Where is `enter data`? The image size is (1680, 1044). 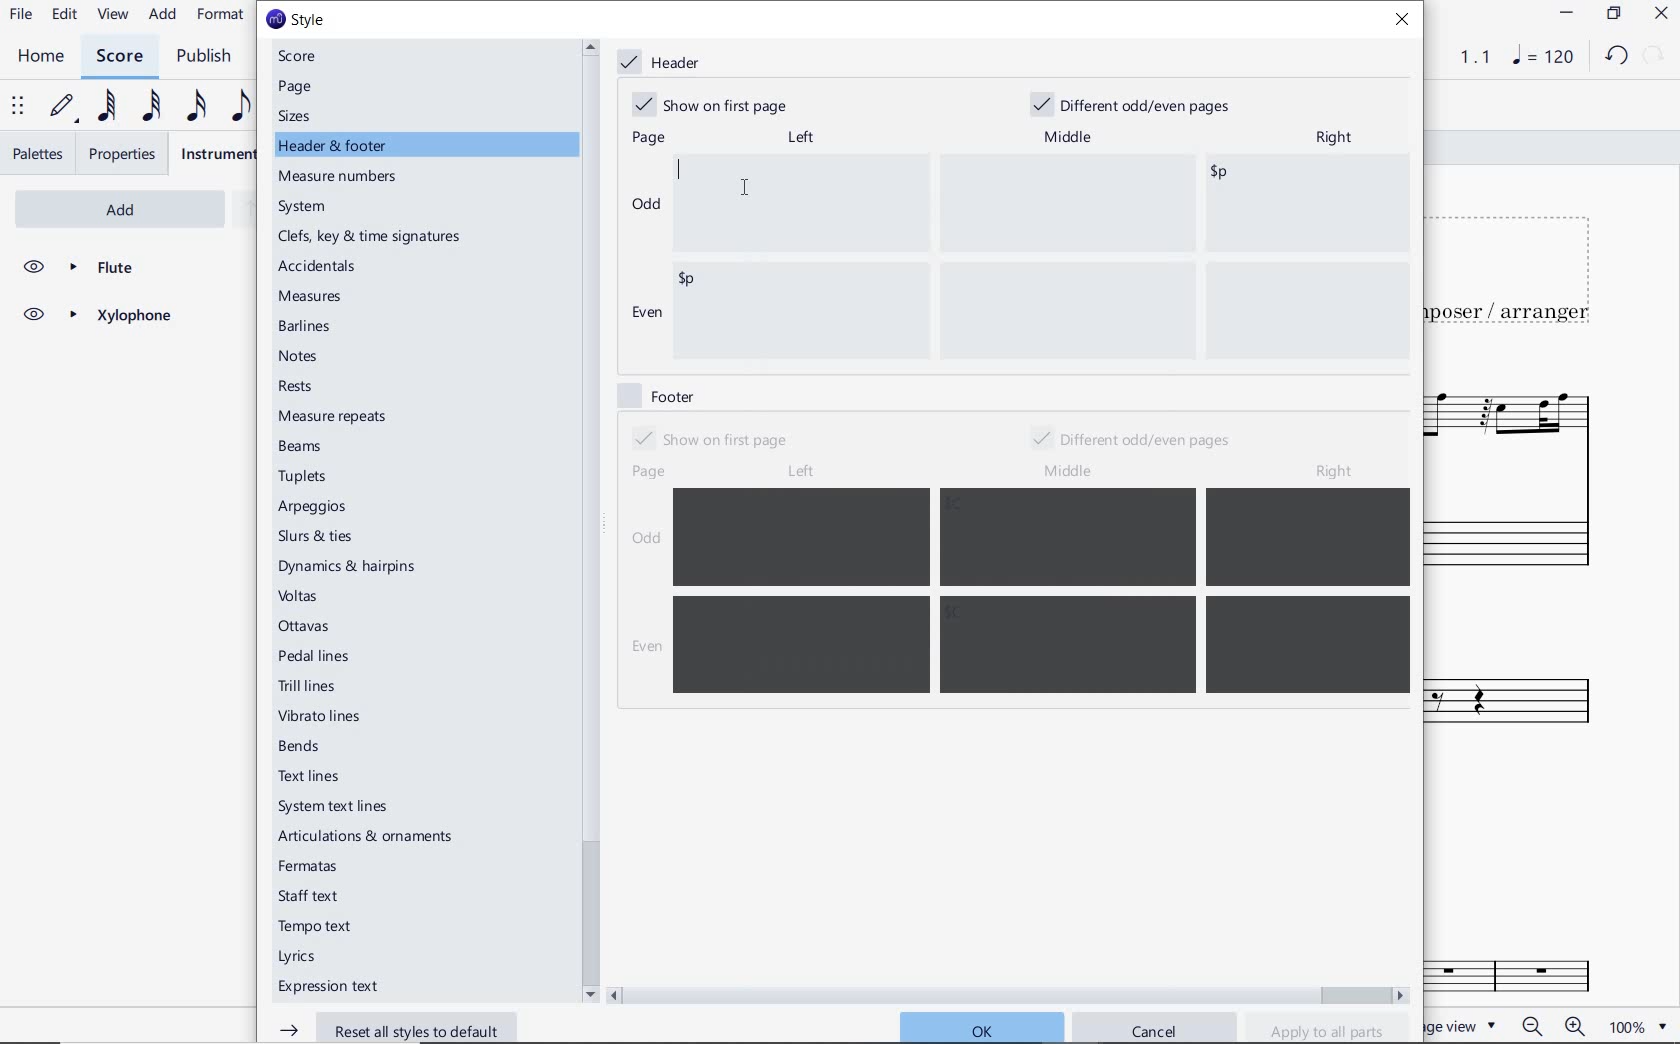
enter data is located at coordinates (689, 277).